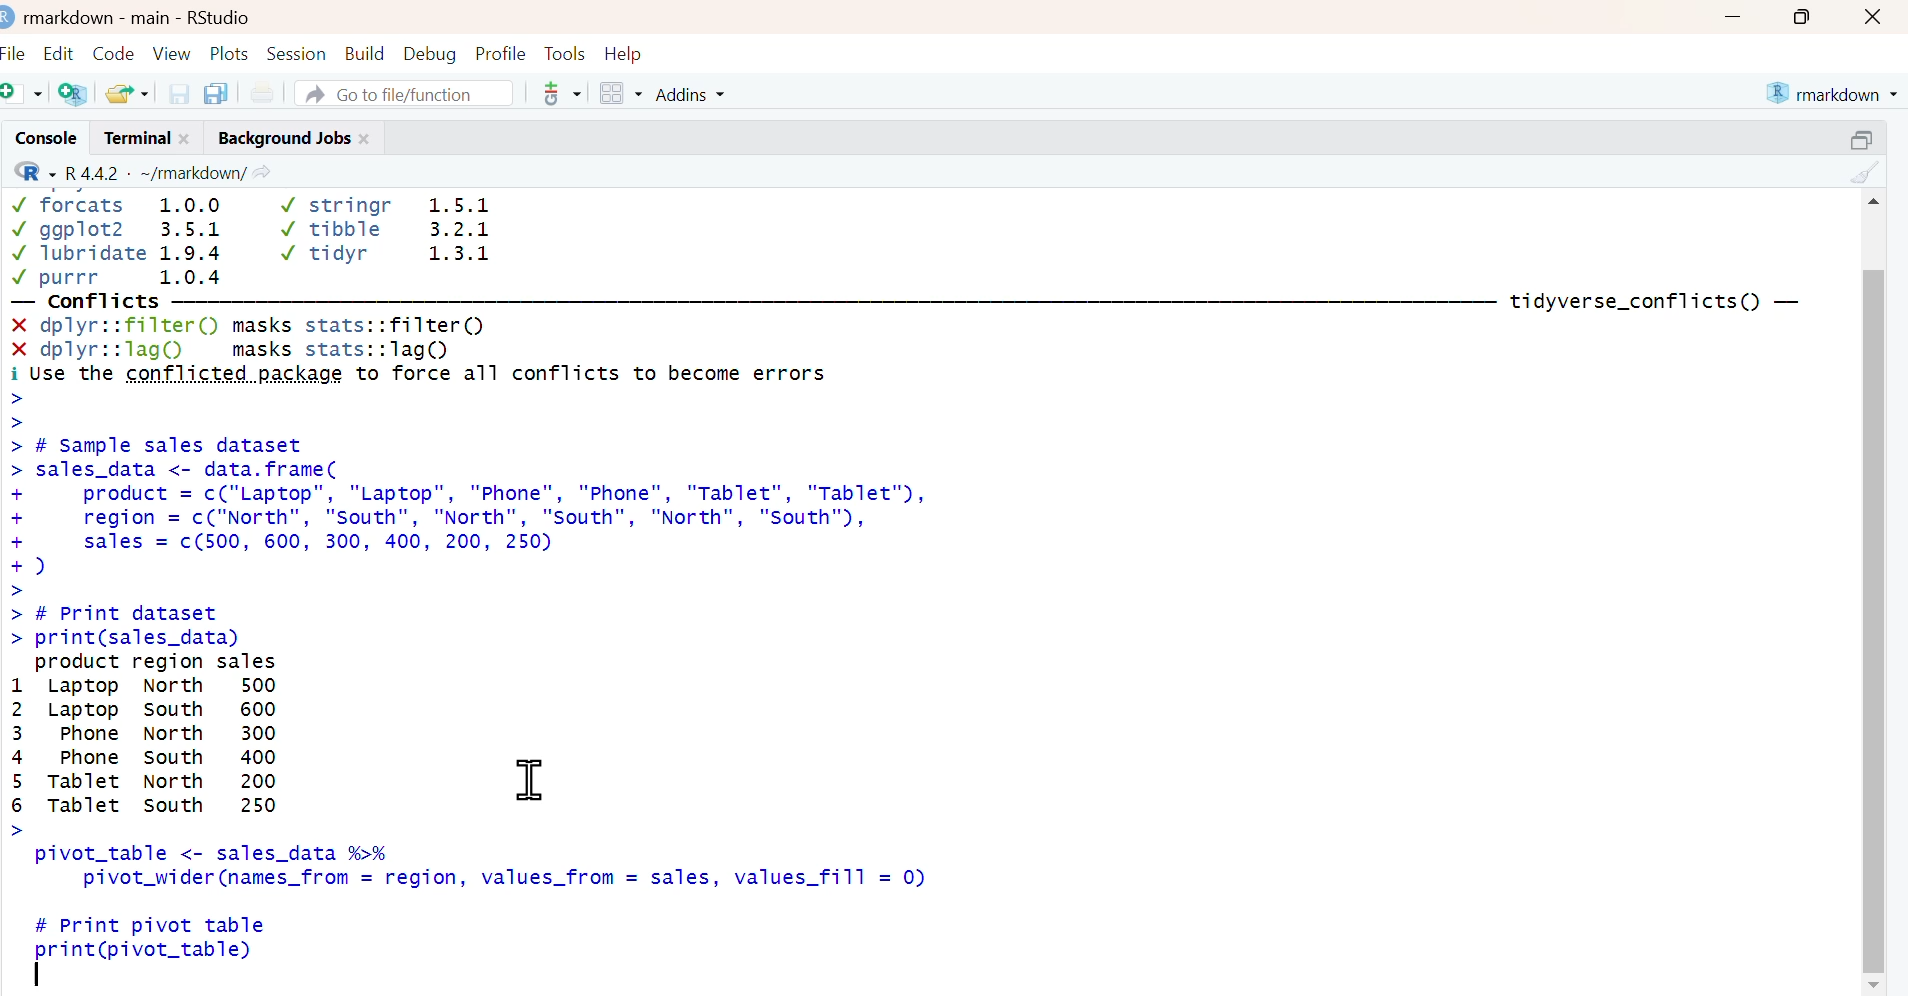 This screenshot has height=996, width=1908. What do you see at coordinates (560, 95) in the screenshot?
I see `Git` at bounding box center [560, 95].